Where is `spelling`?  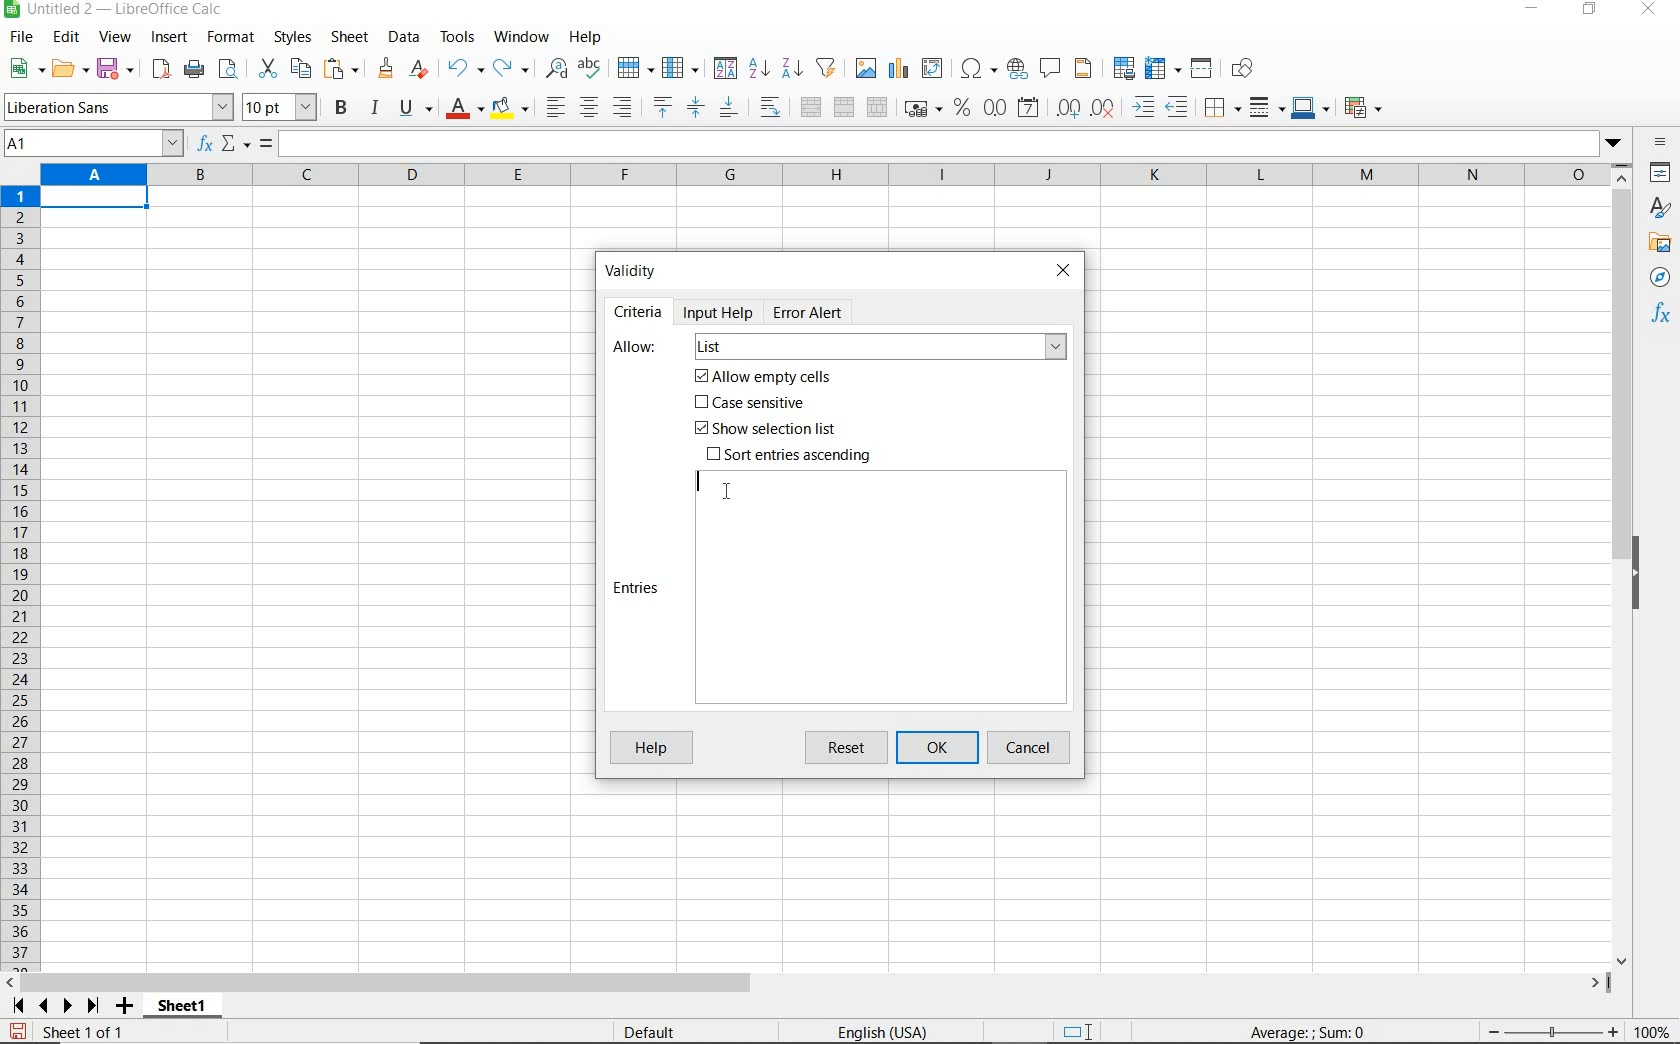
spelling is located at coordinates (592, 69).